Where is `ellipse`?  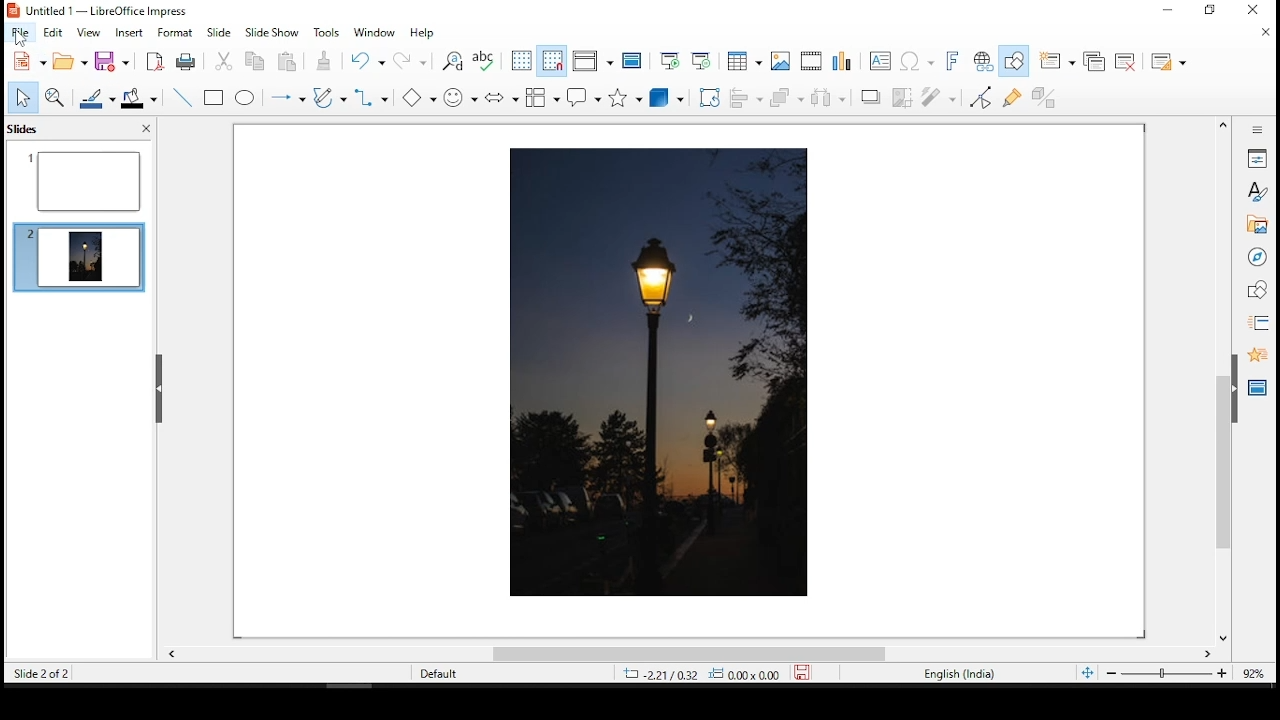 ellipse is located at coordinates (246, 98).